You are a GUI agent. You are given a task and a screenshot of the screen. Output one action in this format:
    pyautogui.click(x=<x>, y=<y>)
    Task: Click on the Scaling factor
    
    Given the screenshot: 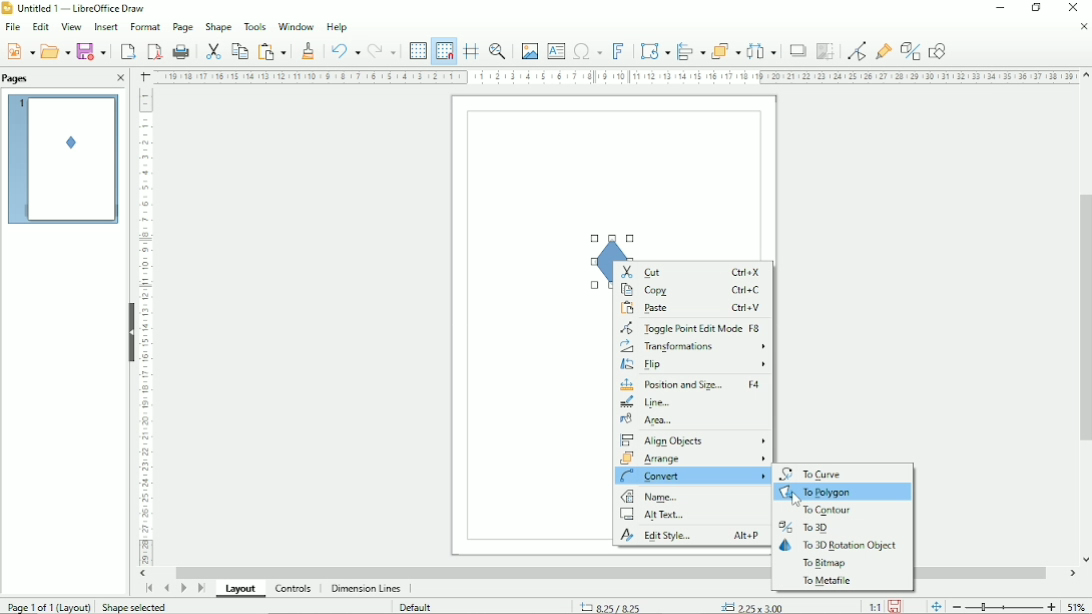 What is the action you would take?
    pyautogui.click(x=875, y=606)
    